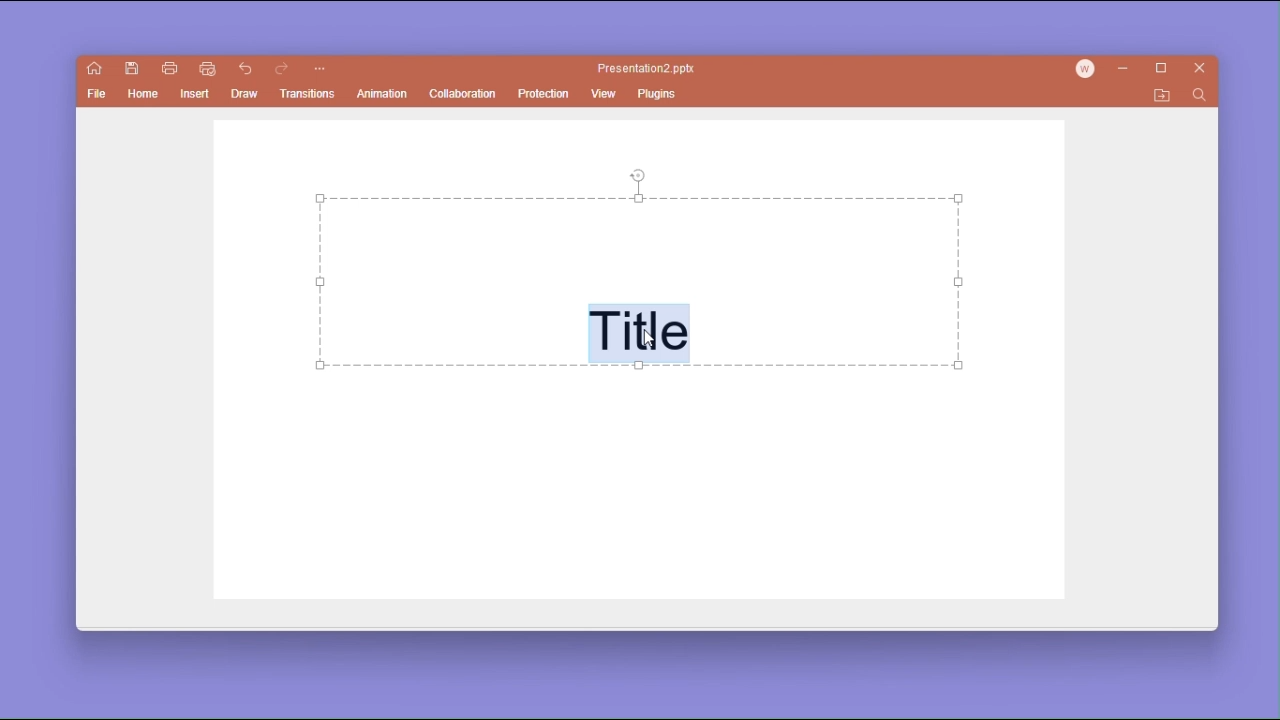 The width and height of the screenshot is (1280, 720). Describe the element at coordinates (246, 70) in the screenshot. I see `go back` at that location.